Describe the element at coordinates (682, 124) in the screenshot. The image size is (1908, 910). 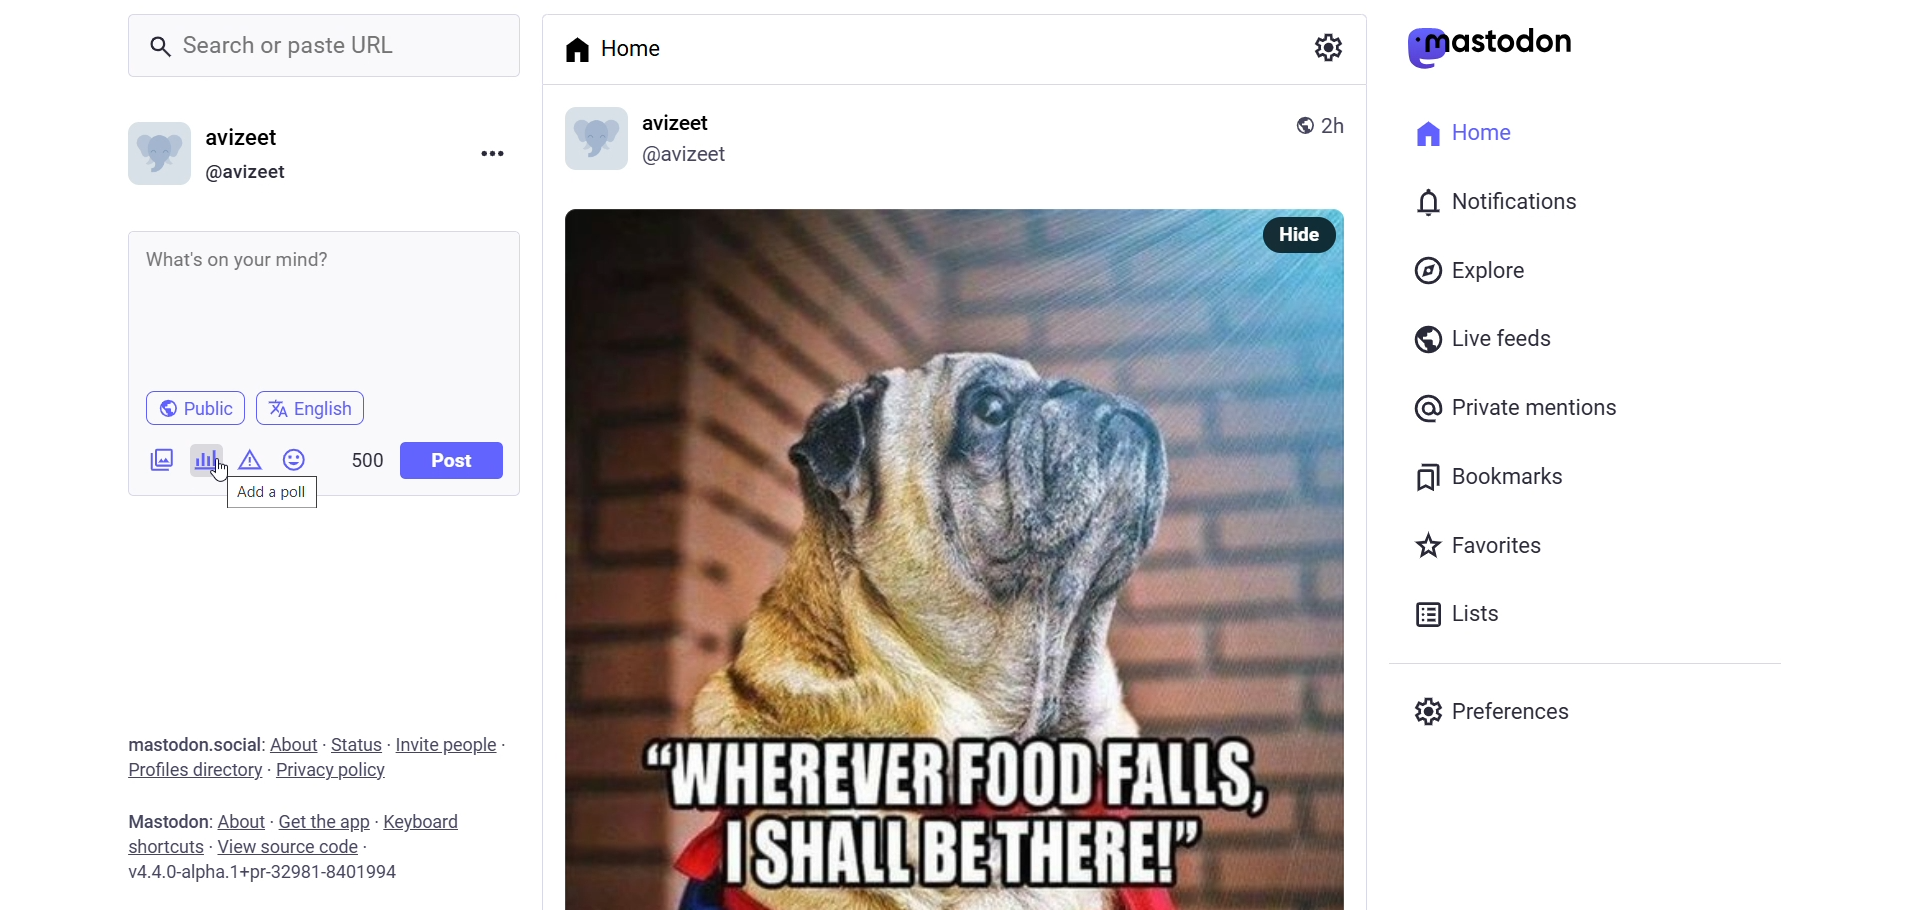
I see `avizeet` at that location.